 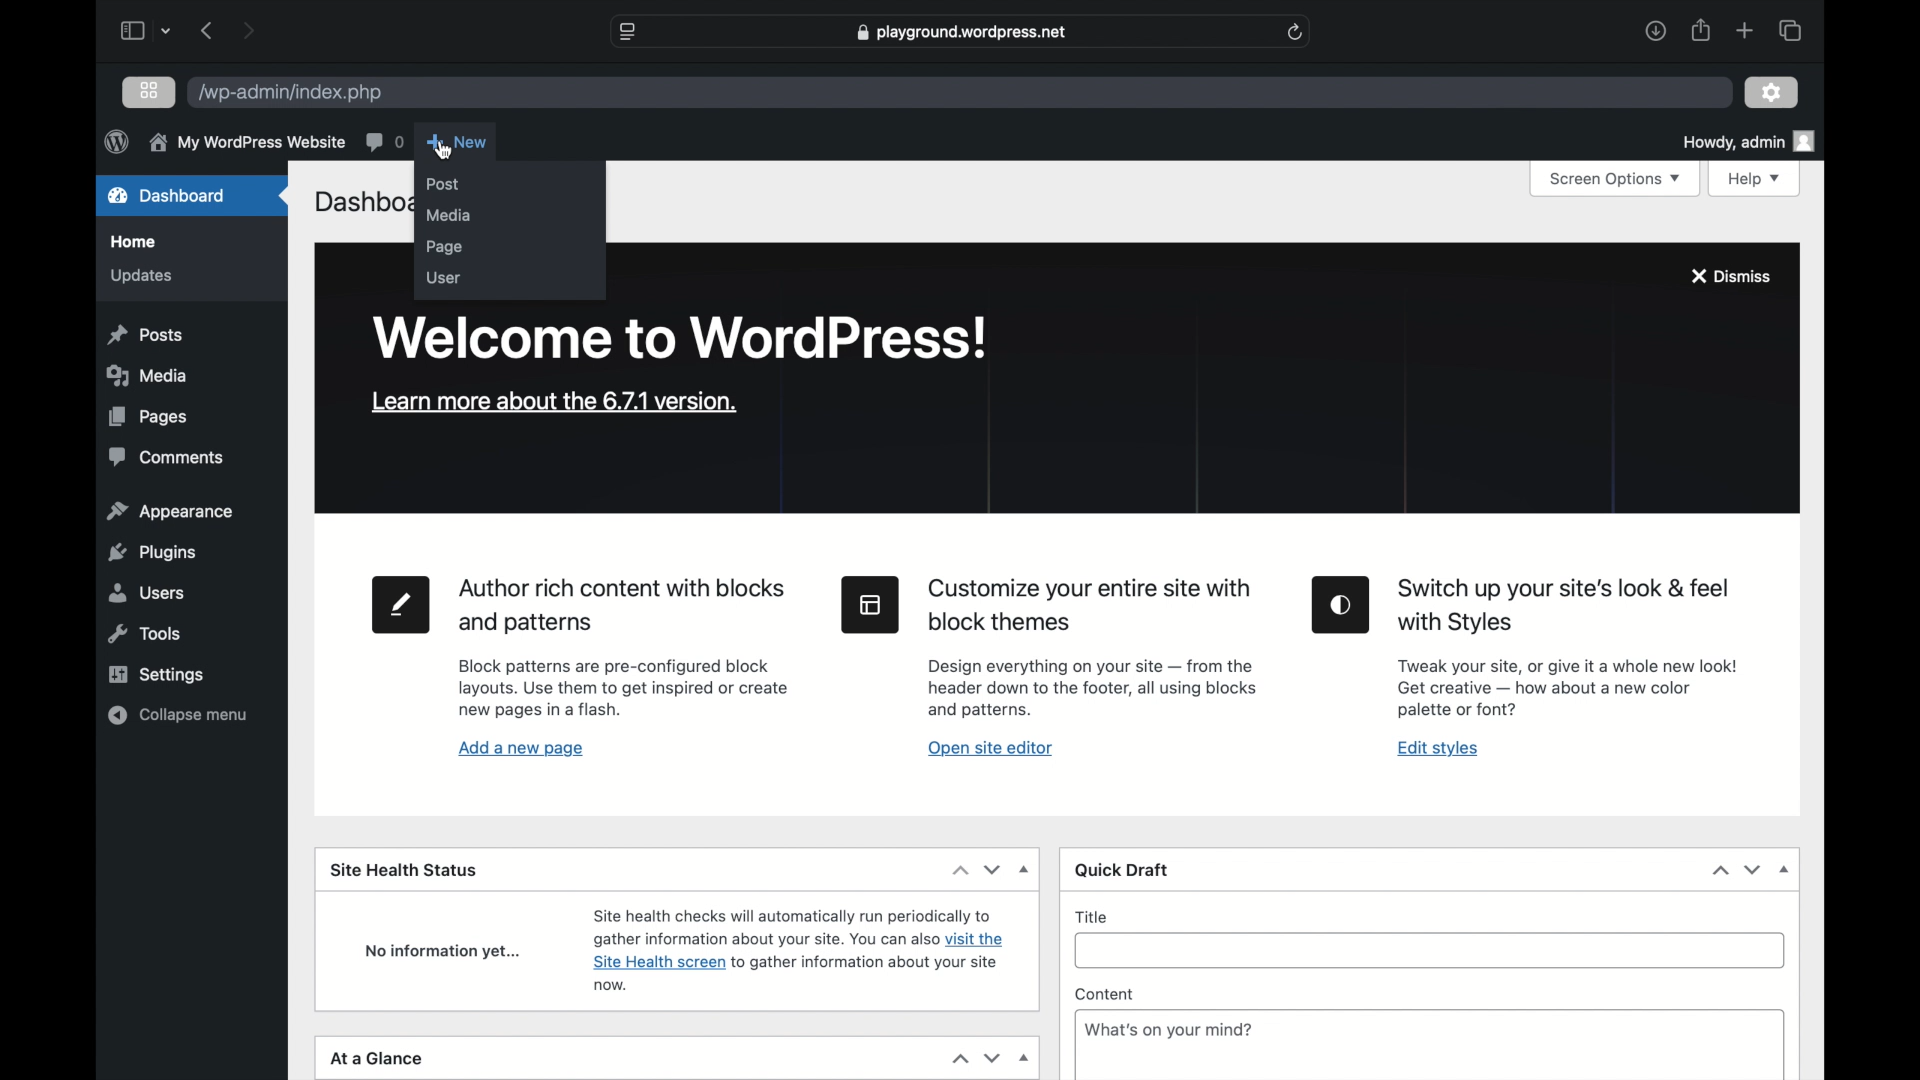 I want to click on dismiss, so click(x=1730, y=276).